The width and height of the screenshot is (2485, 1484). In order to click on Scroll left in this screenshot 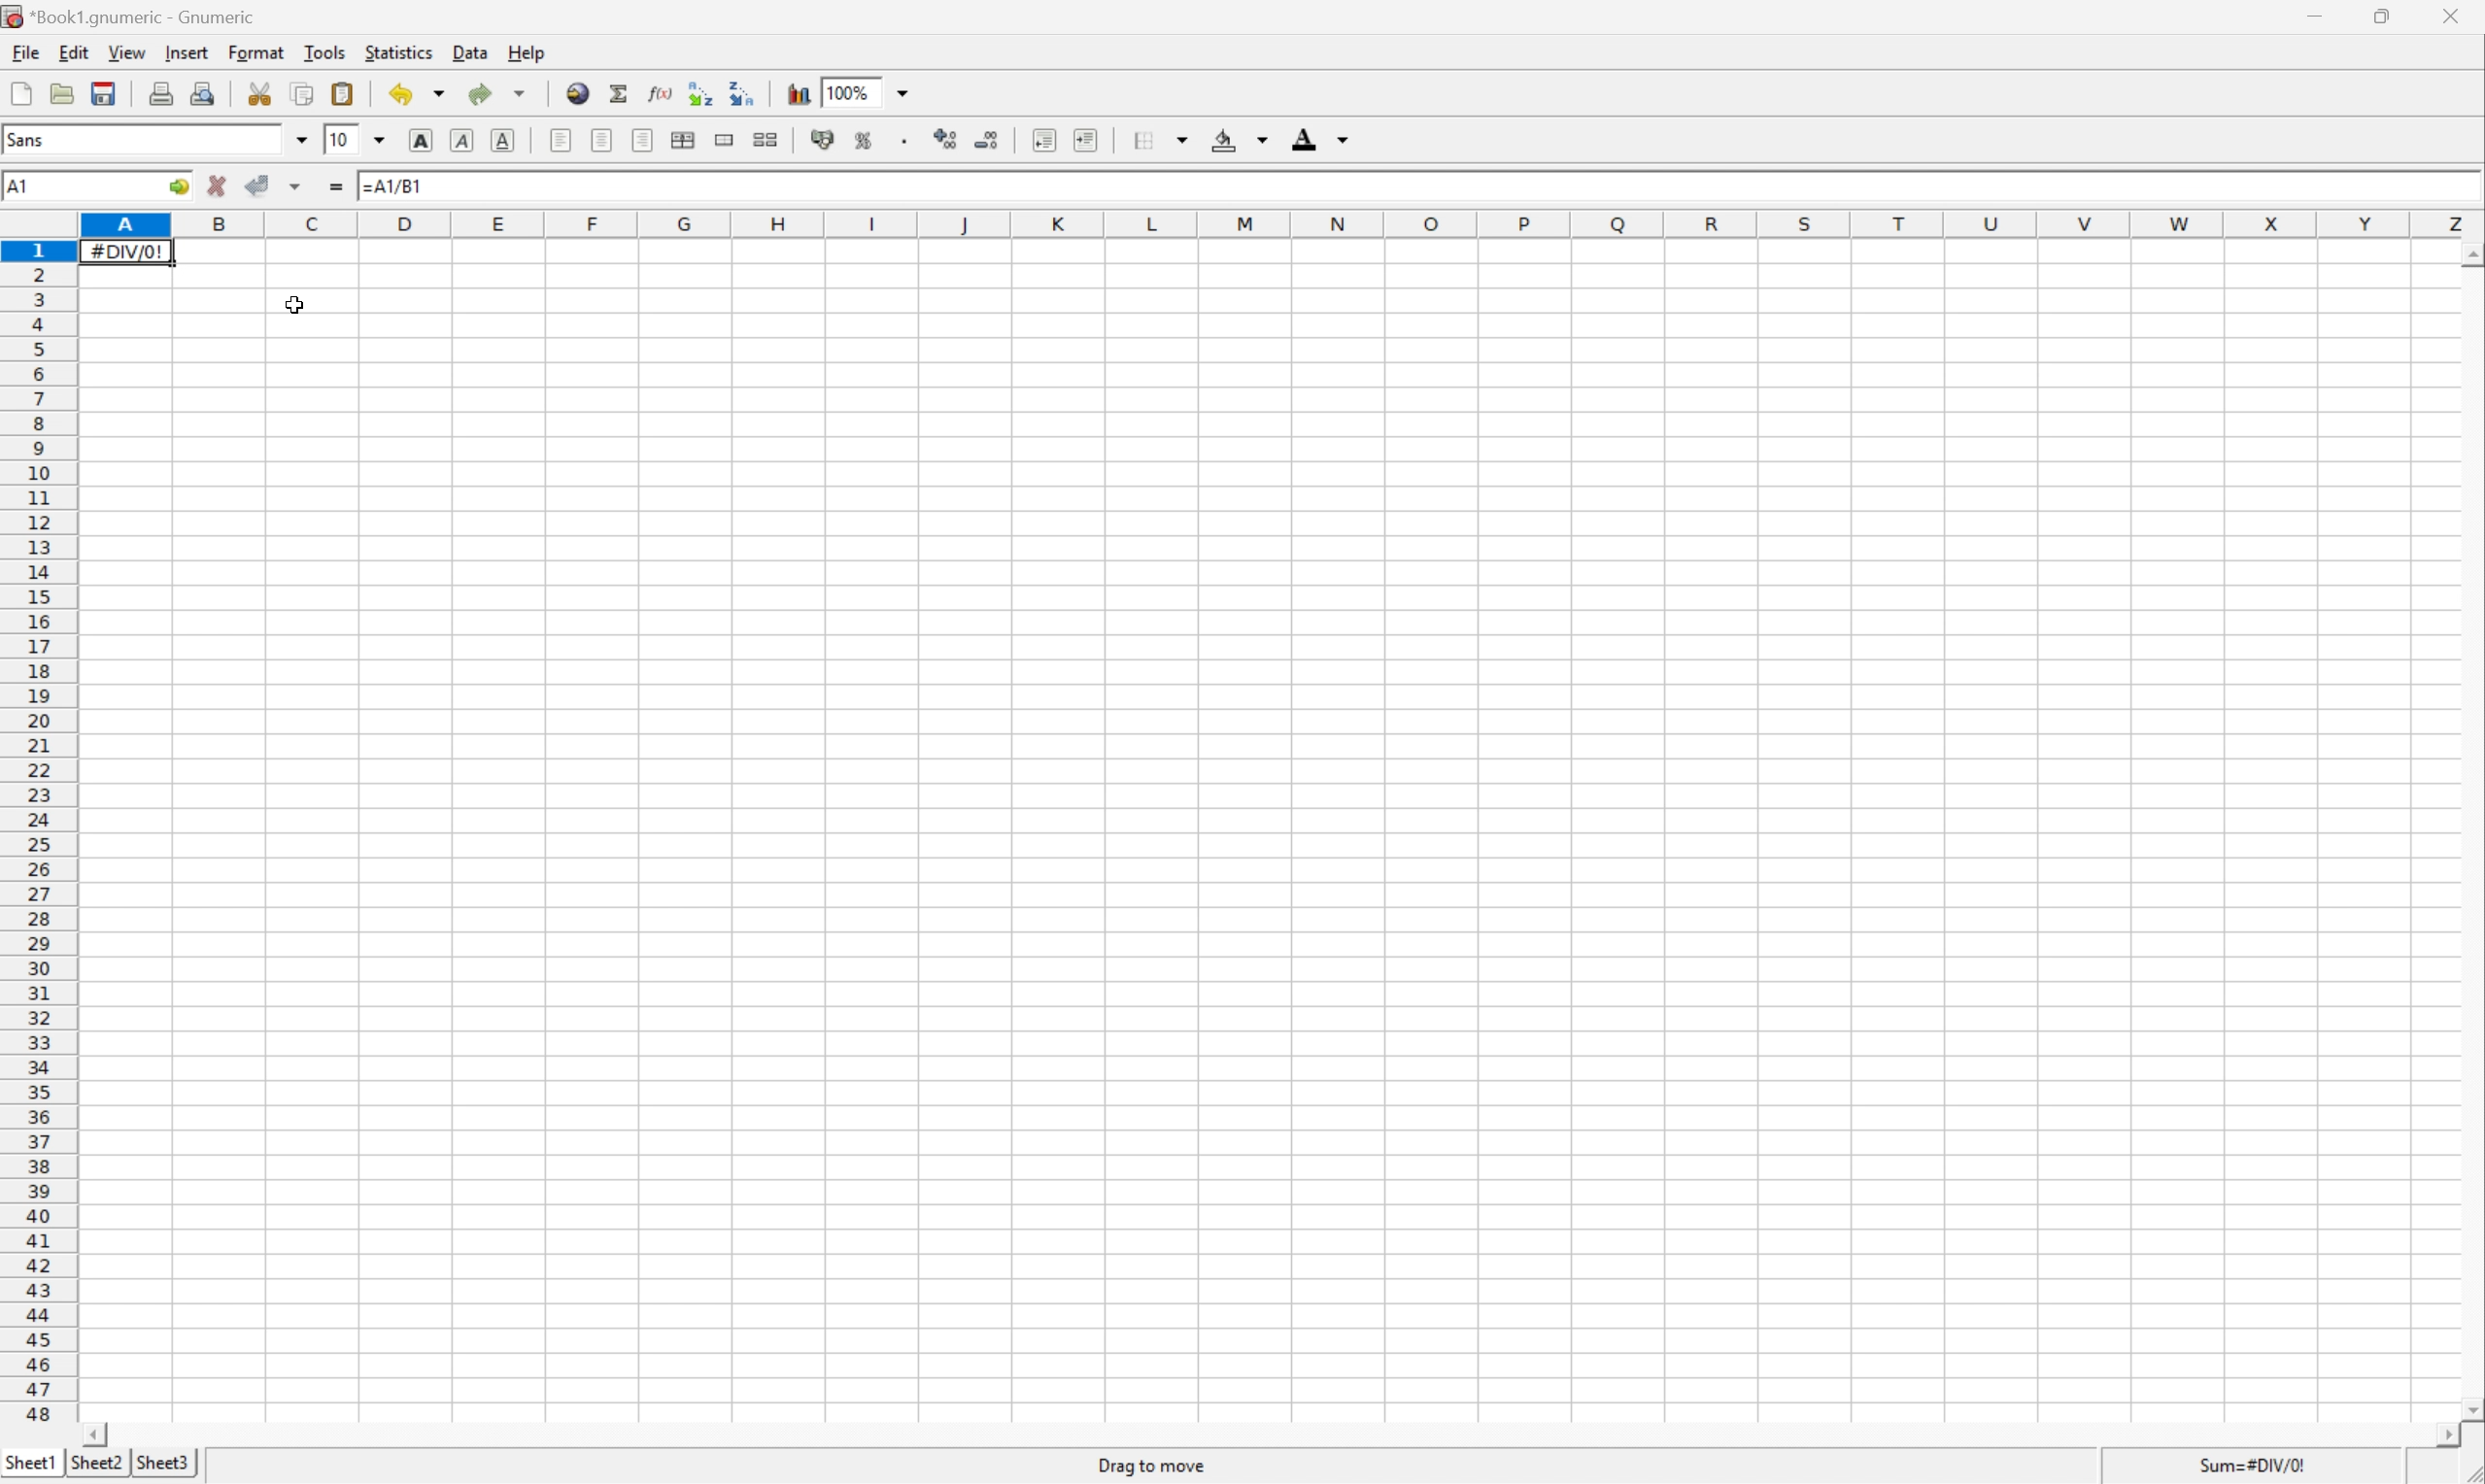, I will do `click(109, 1417)`.